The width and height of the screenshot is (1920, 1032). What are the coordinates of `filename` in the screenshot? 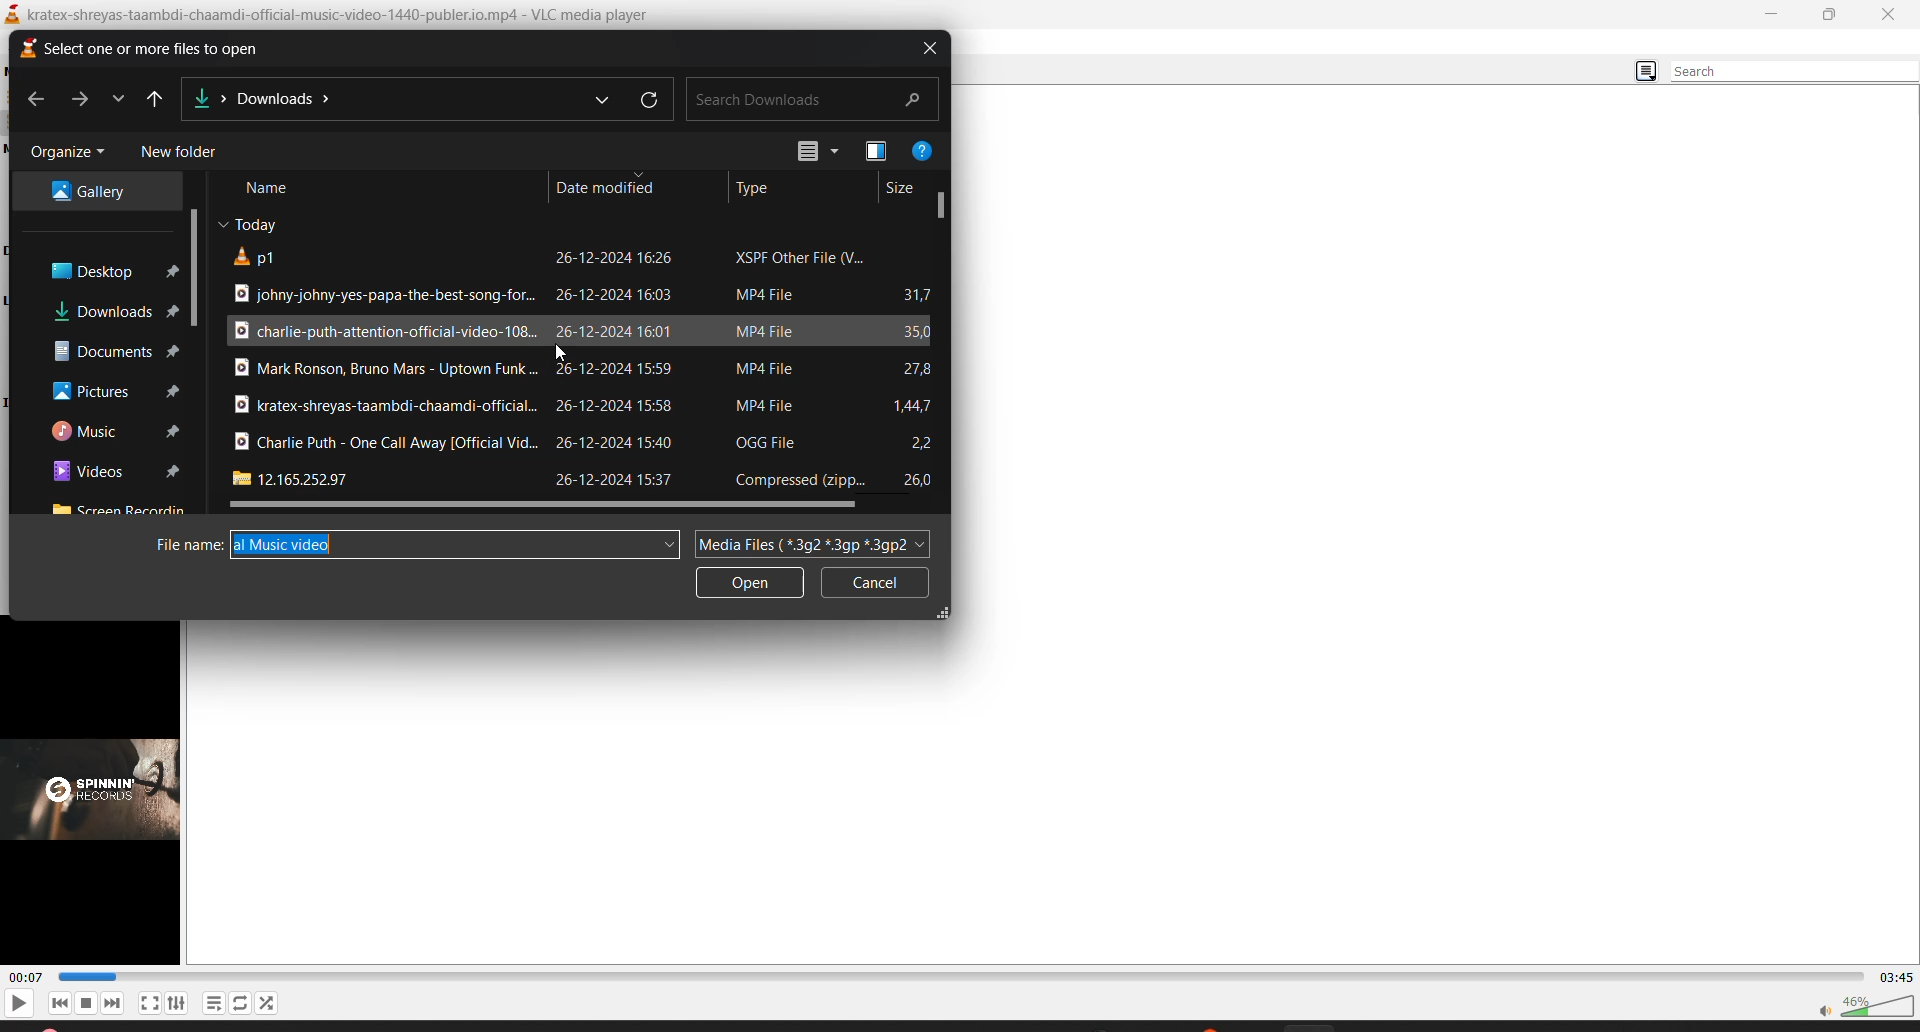 It's located at (412, 546).